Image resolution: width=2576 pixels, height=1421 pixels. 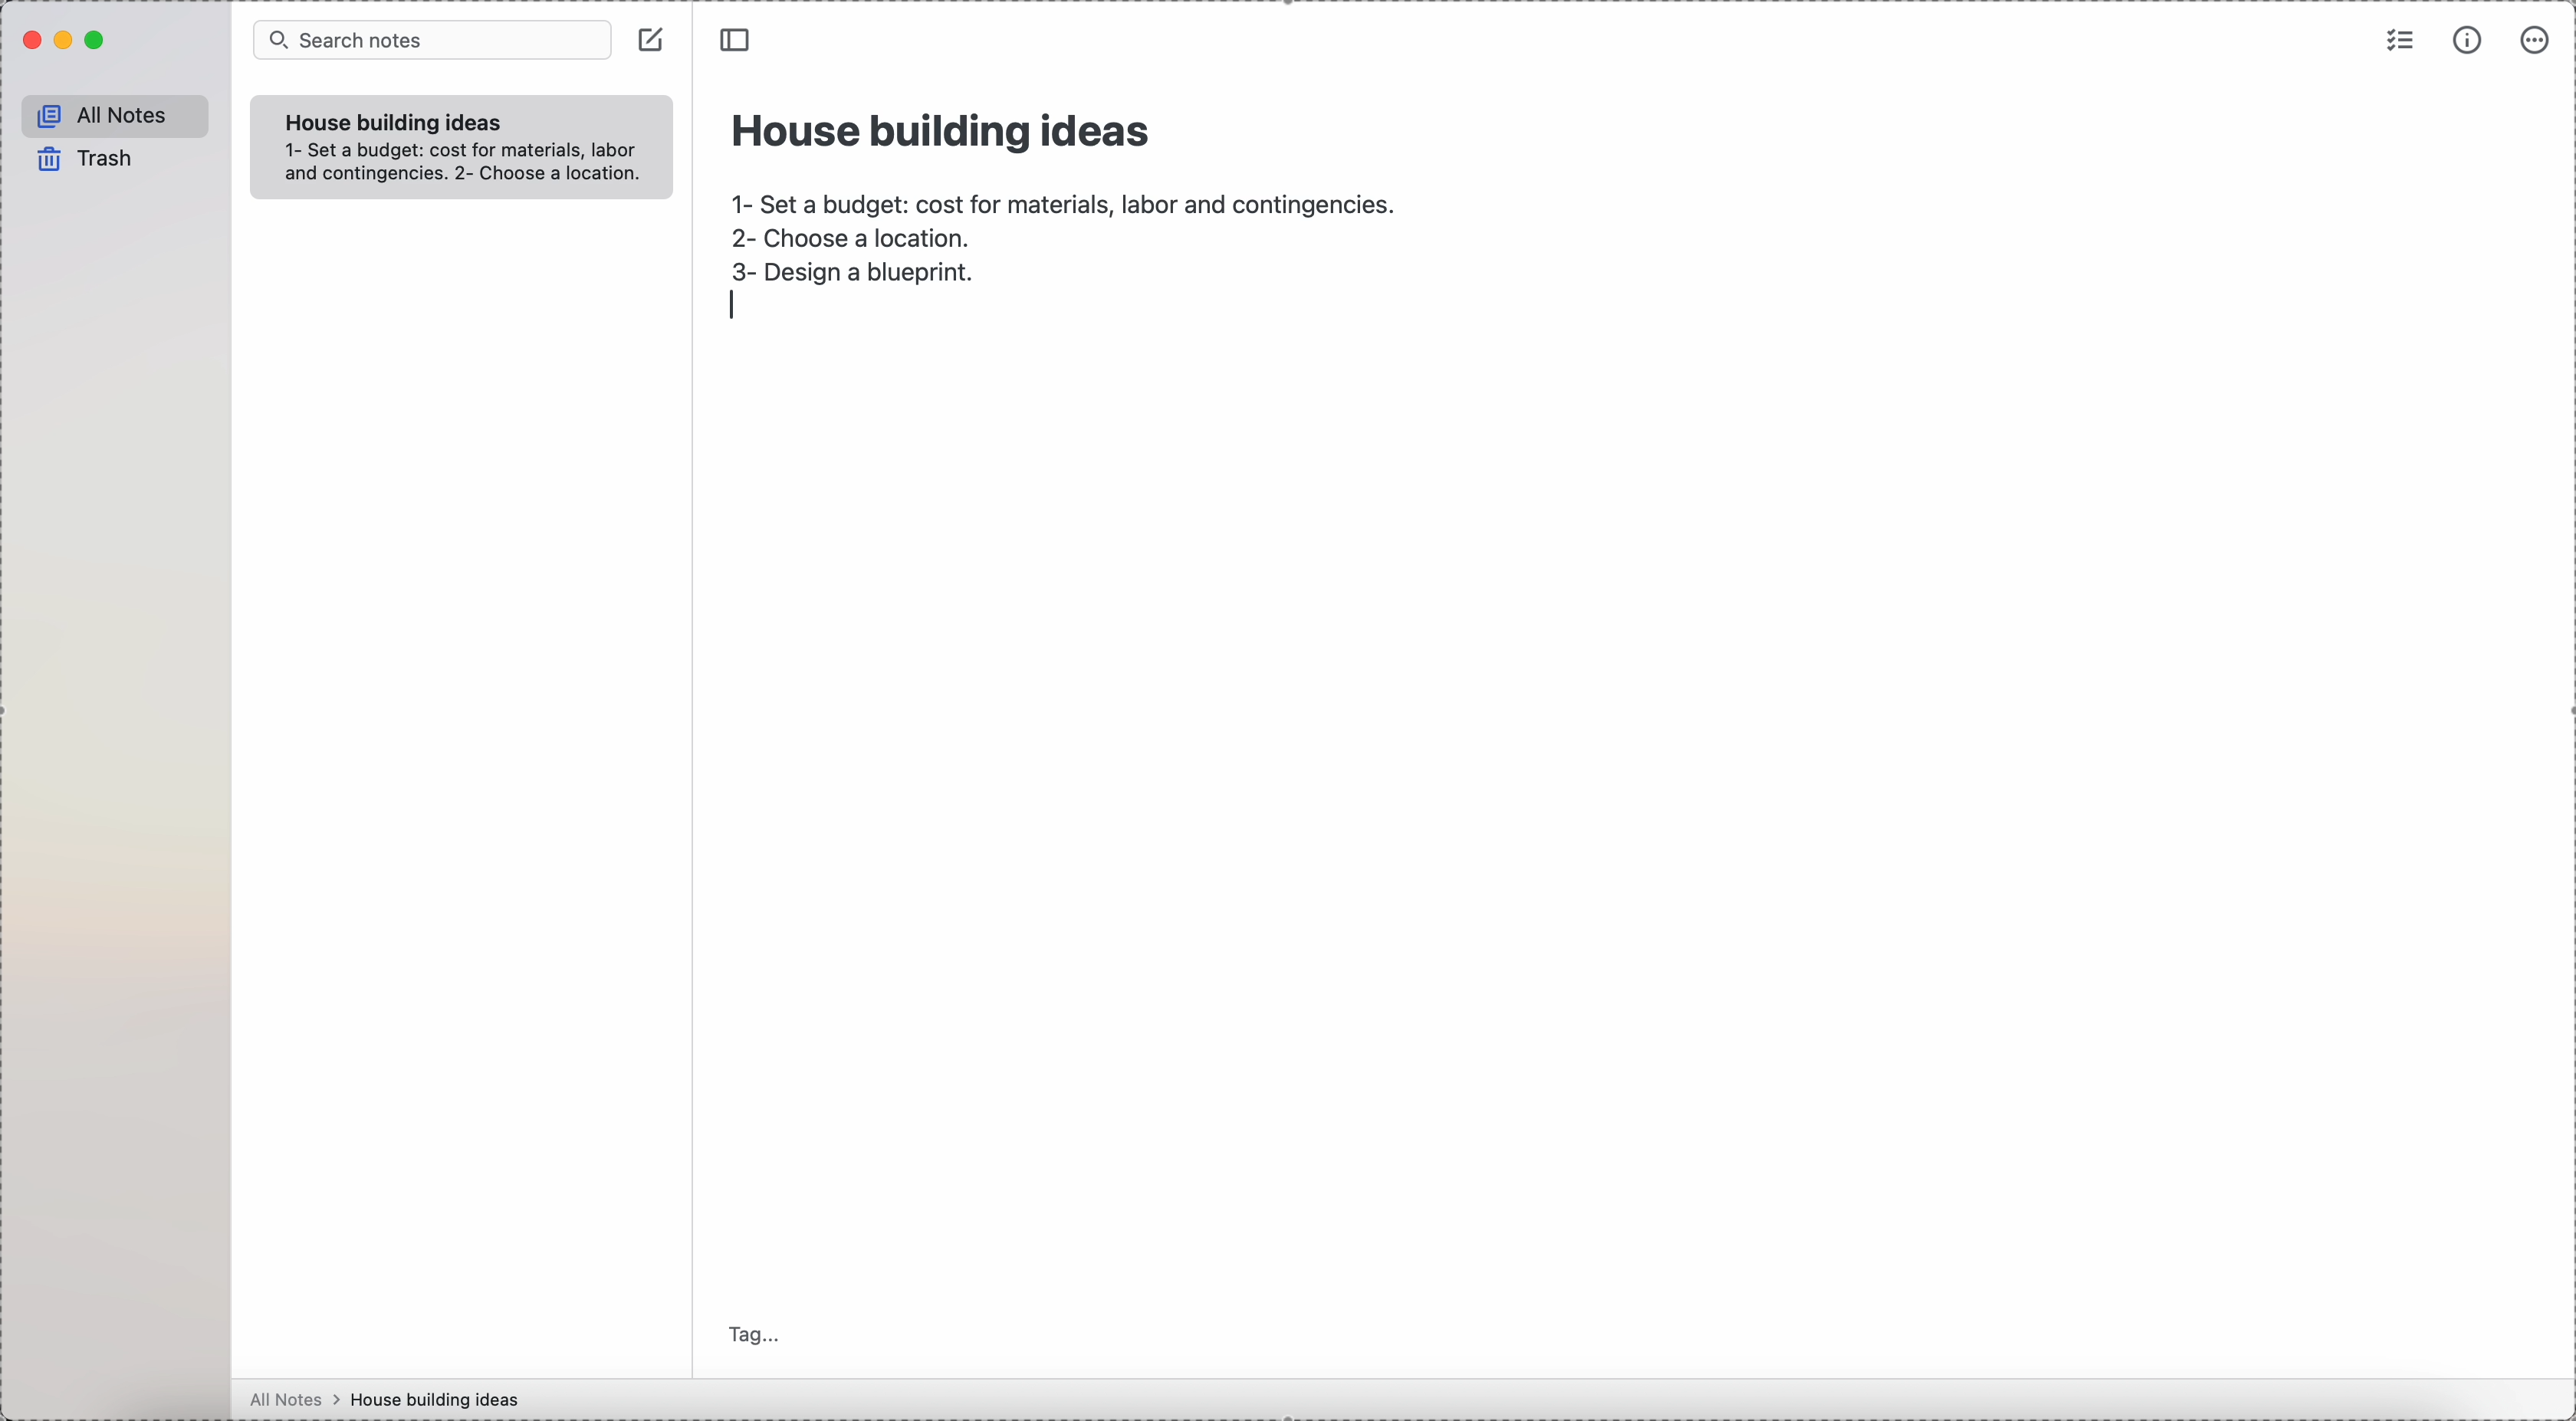 I want to click on create note, so click(x=655, y=46).